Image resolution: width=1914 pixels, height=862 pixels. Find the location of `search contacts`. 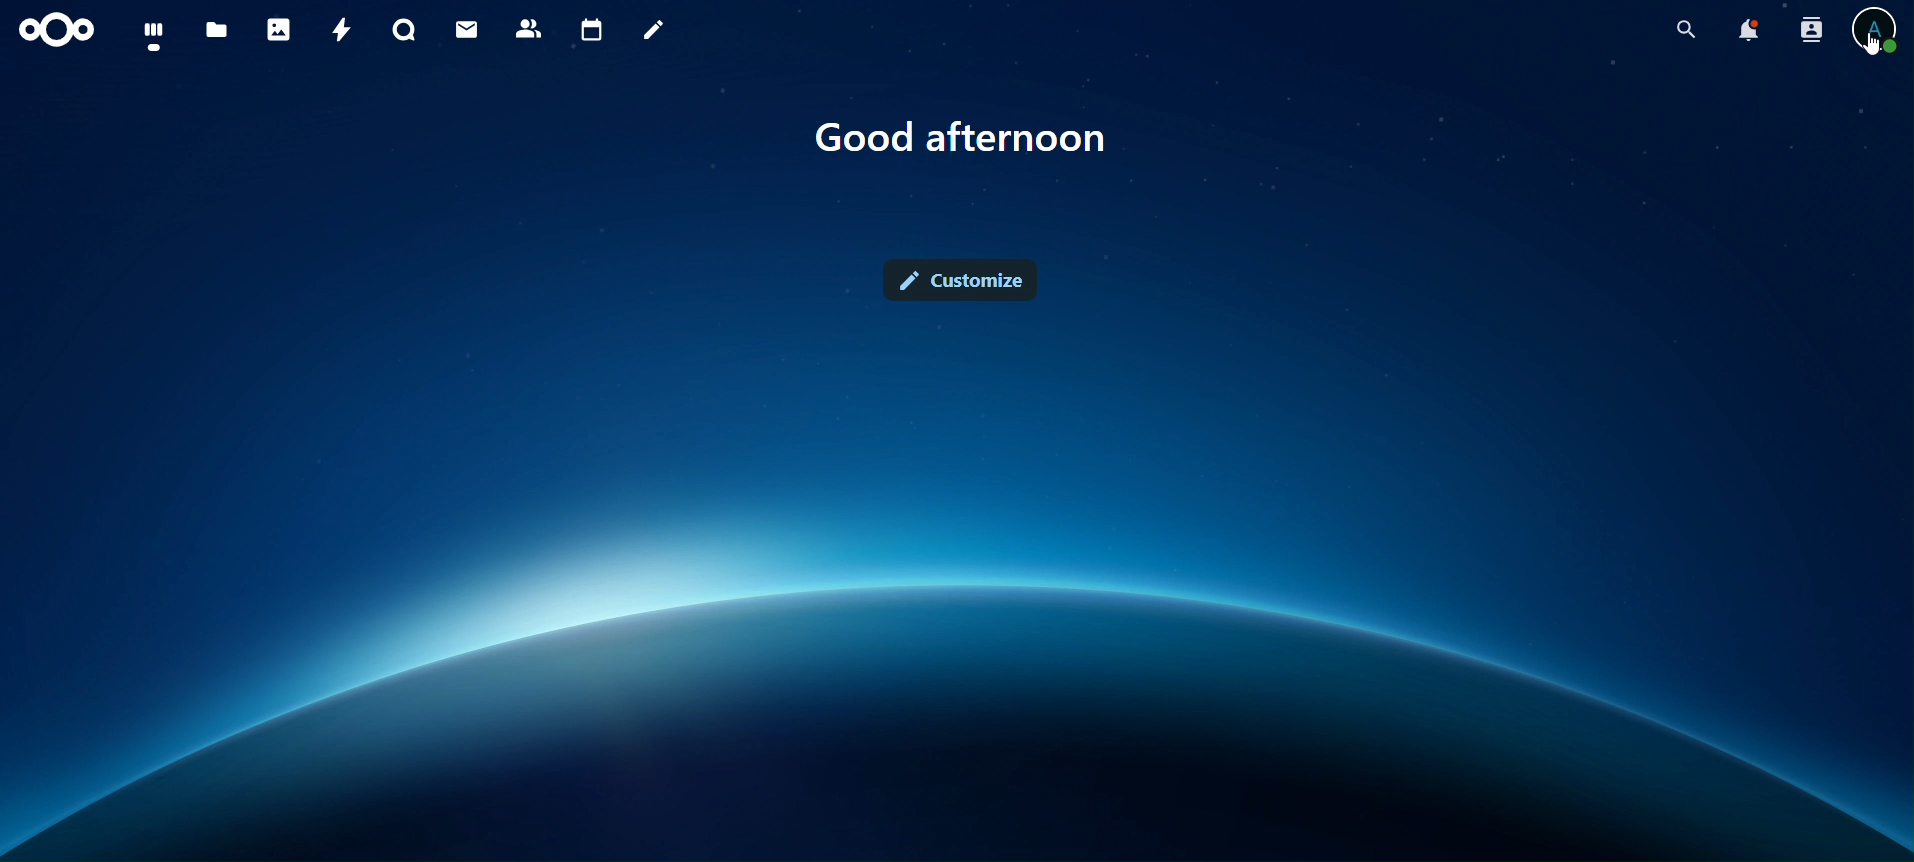

search contacts is located at coordinates (1806, 31).